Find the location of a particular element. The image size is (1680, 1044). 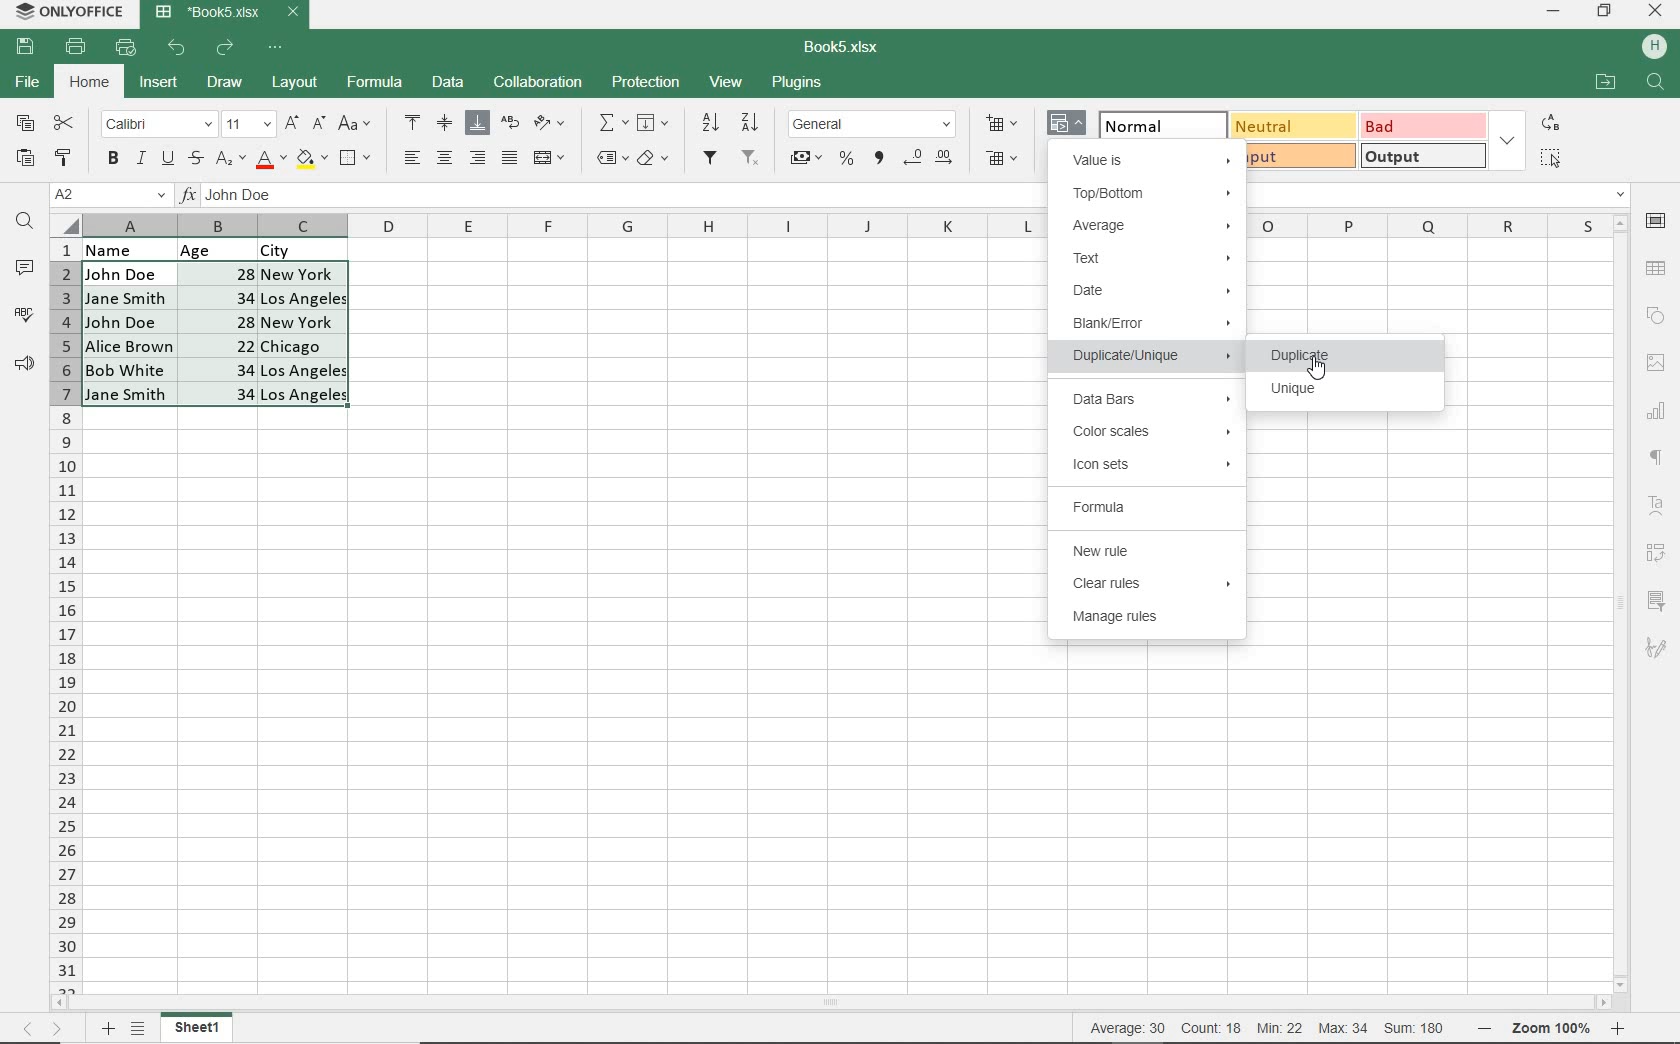

ALIGN TOP is located at coordinates (414, 122).